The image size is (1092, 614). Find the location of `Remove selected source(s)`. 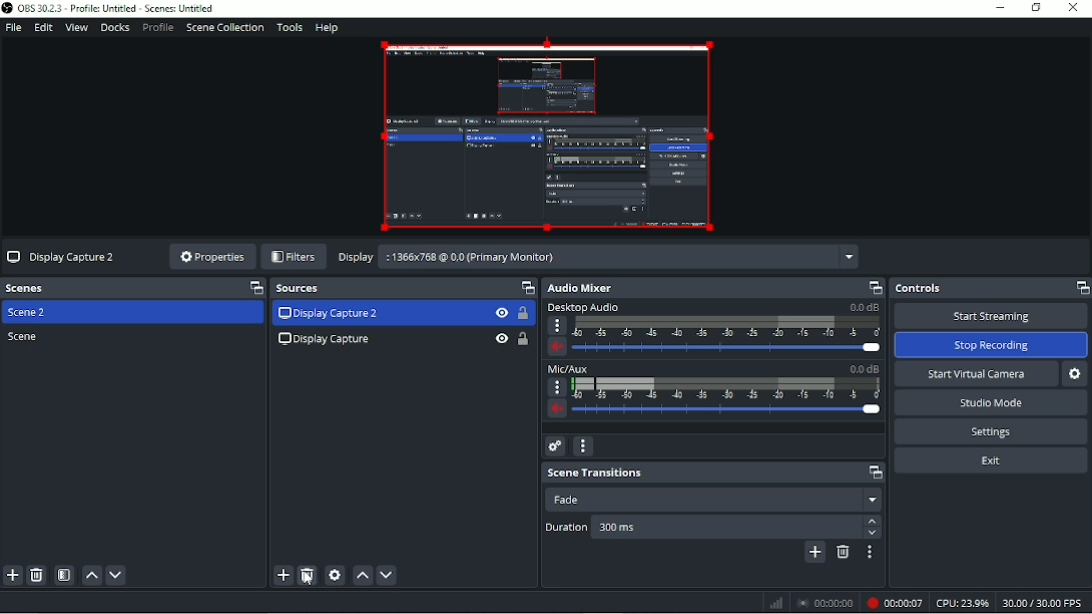

Remove selected source(s) is located at coordinates (308, 575).